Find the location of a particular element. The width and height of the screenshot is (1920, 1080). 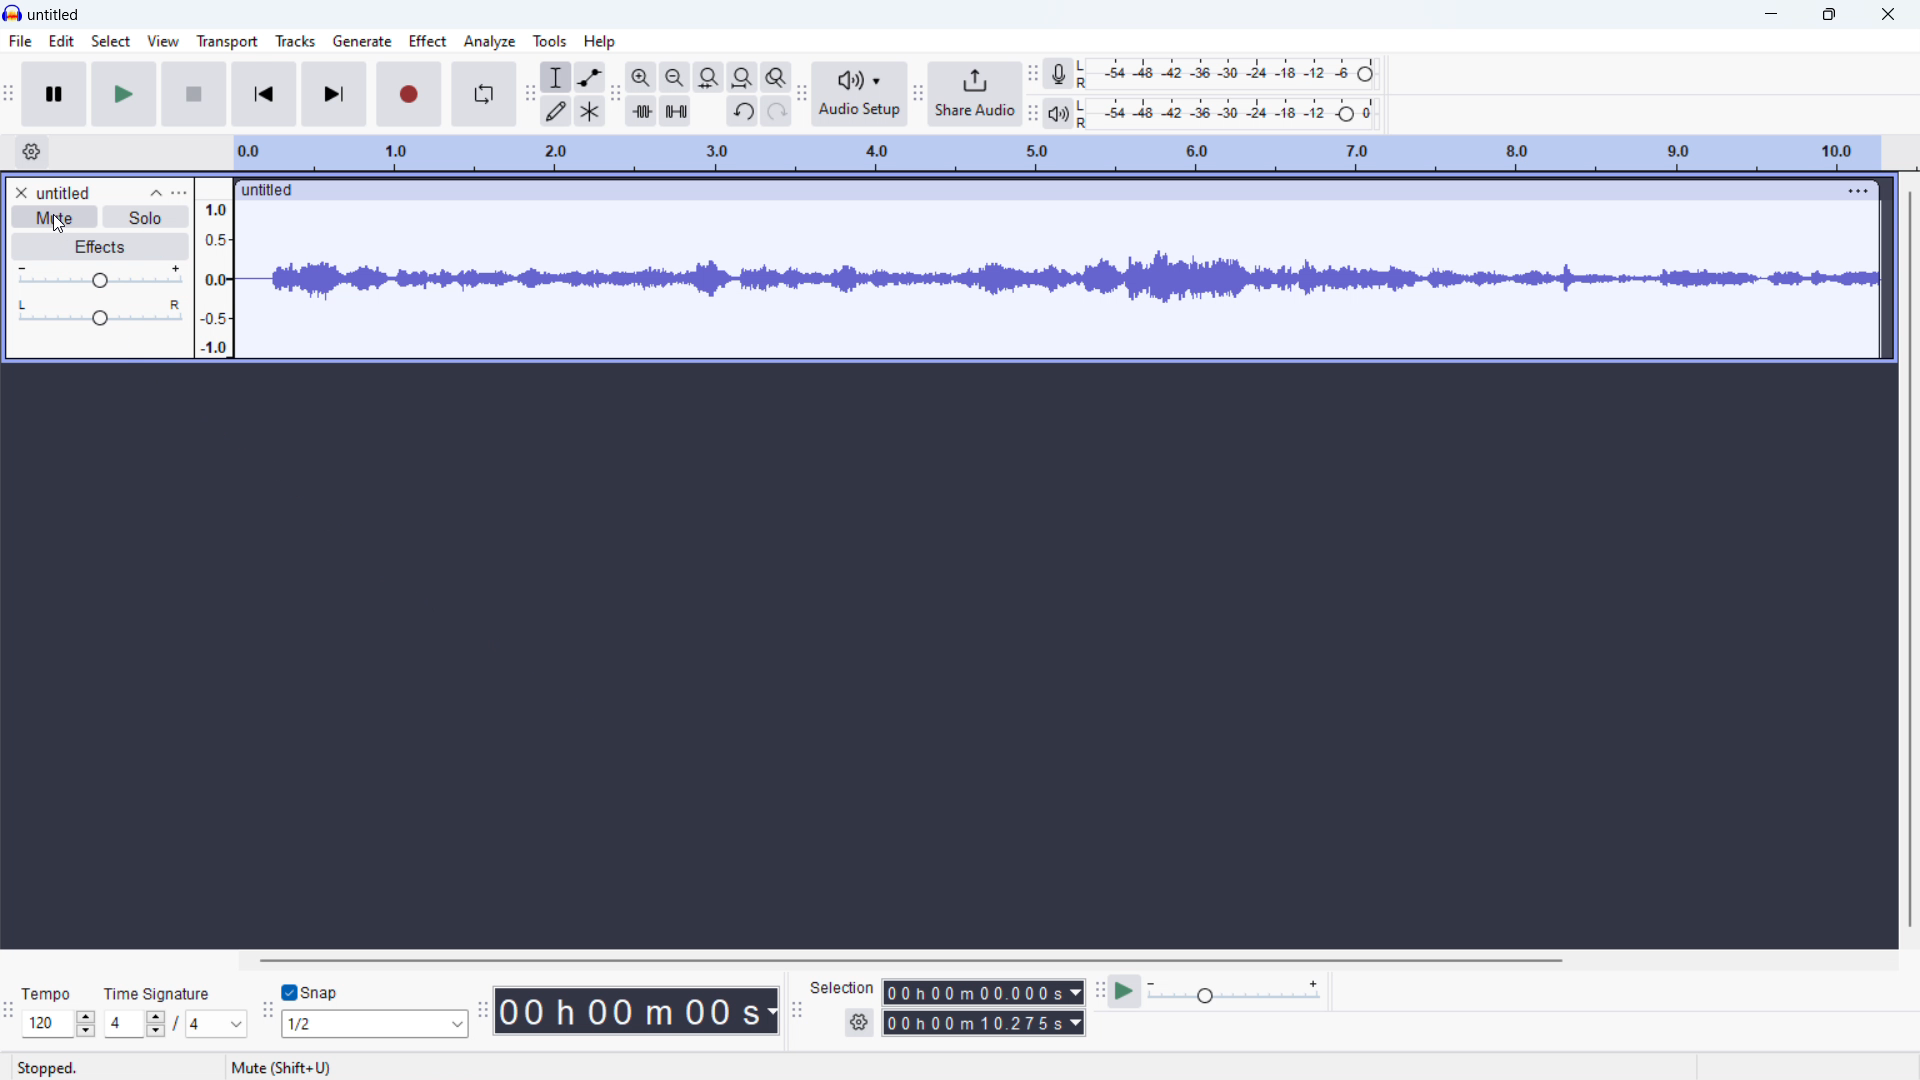

redo is located at coordinates (775, 112).